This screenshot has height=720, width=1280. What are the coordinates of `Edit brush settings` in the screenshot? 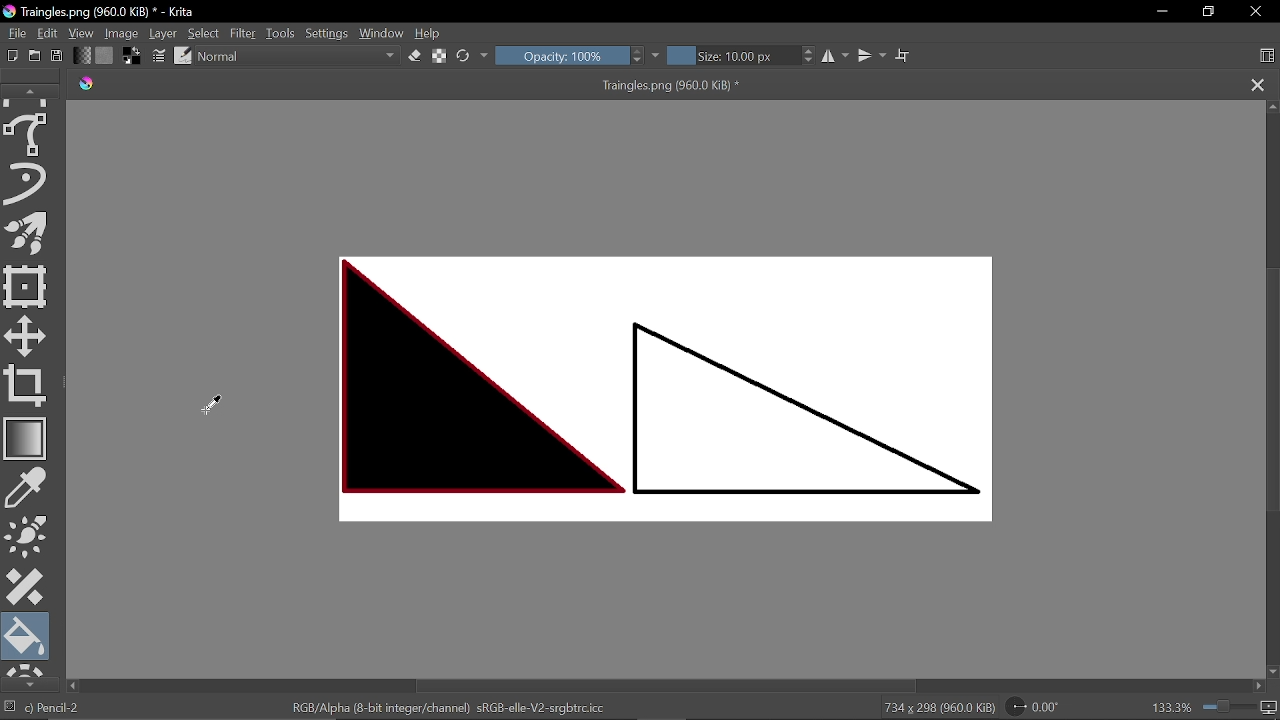 It's located at (159, 56).